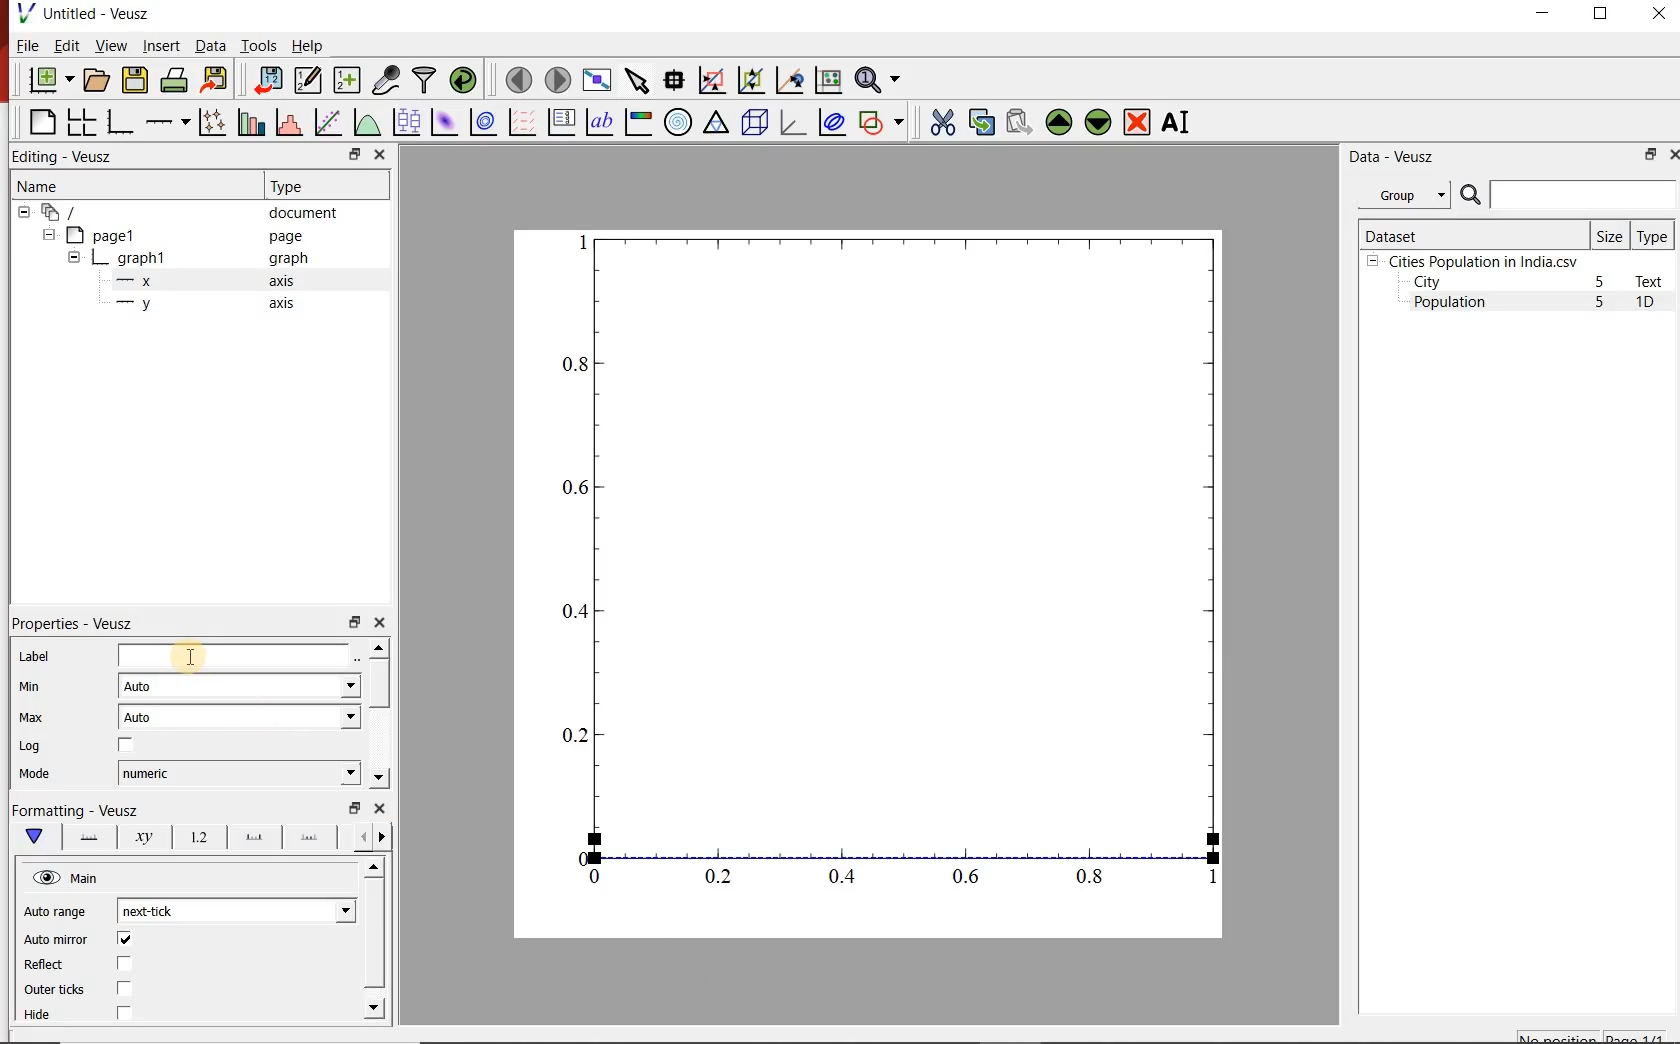 This screenshot has width=1680, height=1044. What do you see at coordinates (239, 655) in the screenshot?
I see `input field` at bounding box center [239, 655].